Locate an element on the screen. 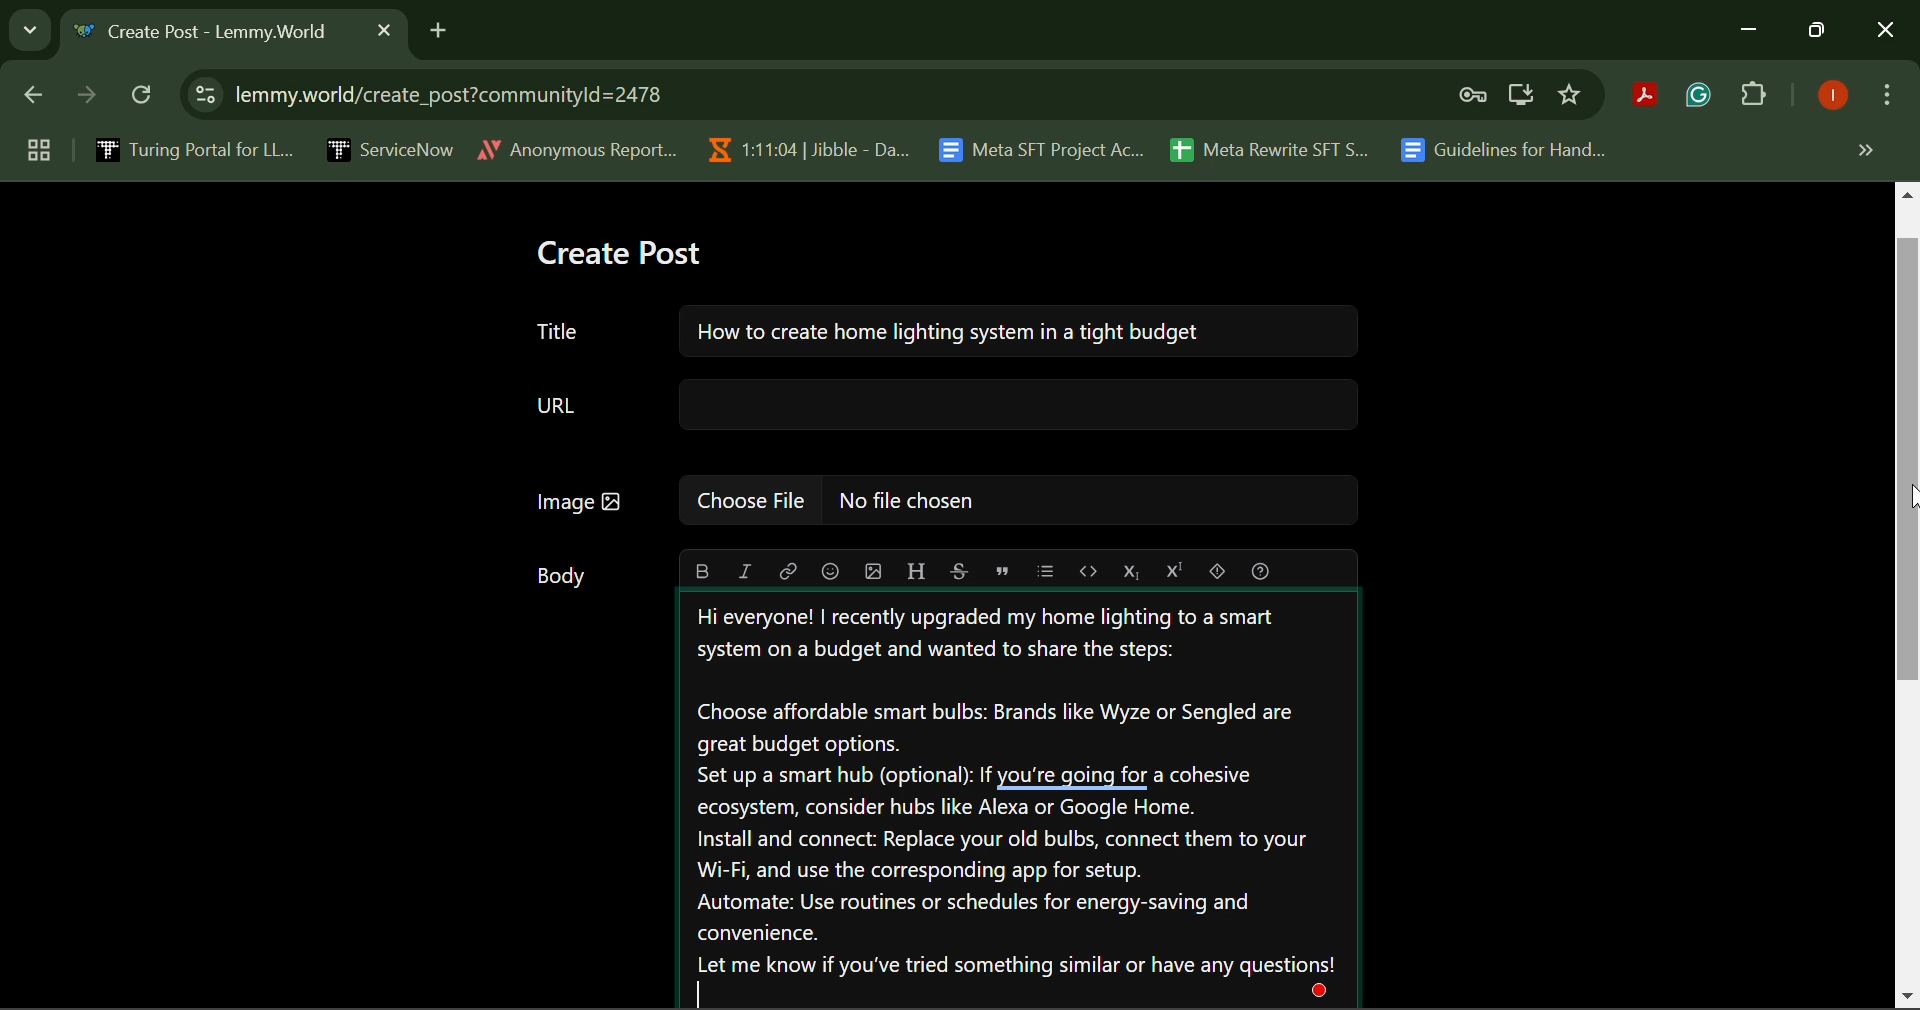  Cursor MOUSE_DOWN on Scroll Bar is located at coordinates (1908, 496).